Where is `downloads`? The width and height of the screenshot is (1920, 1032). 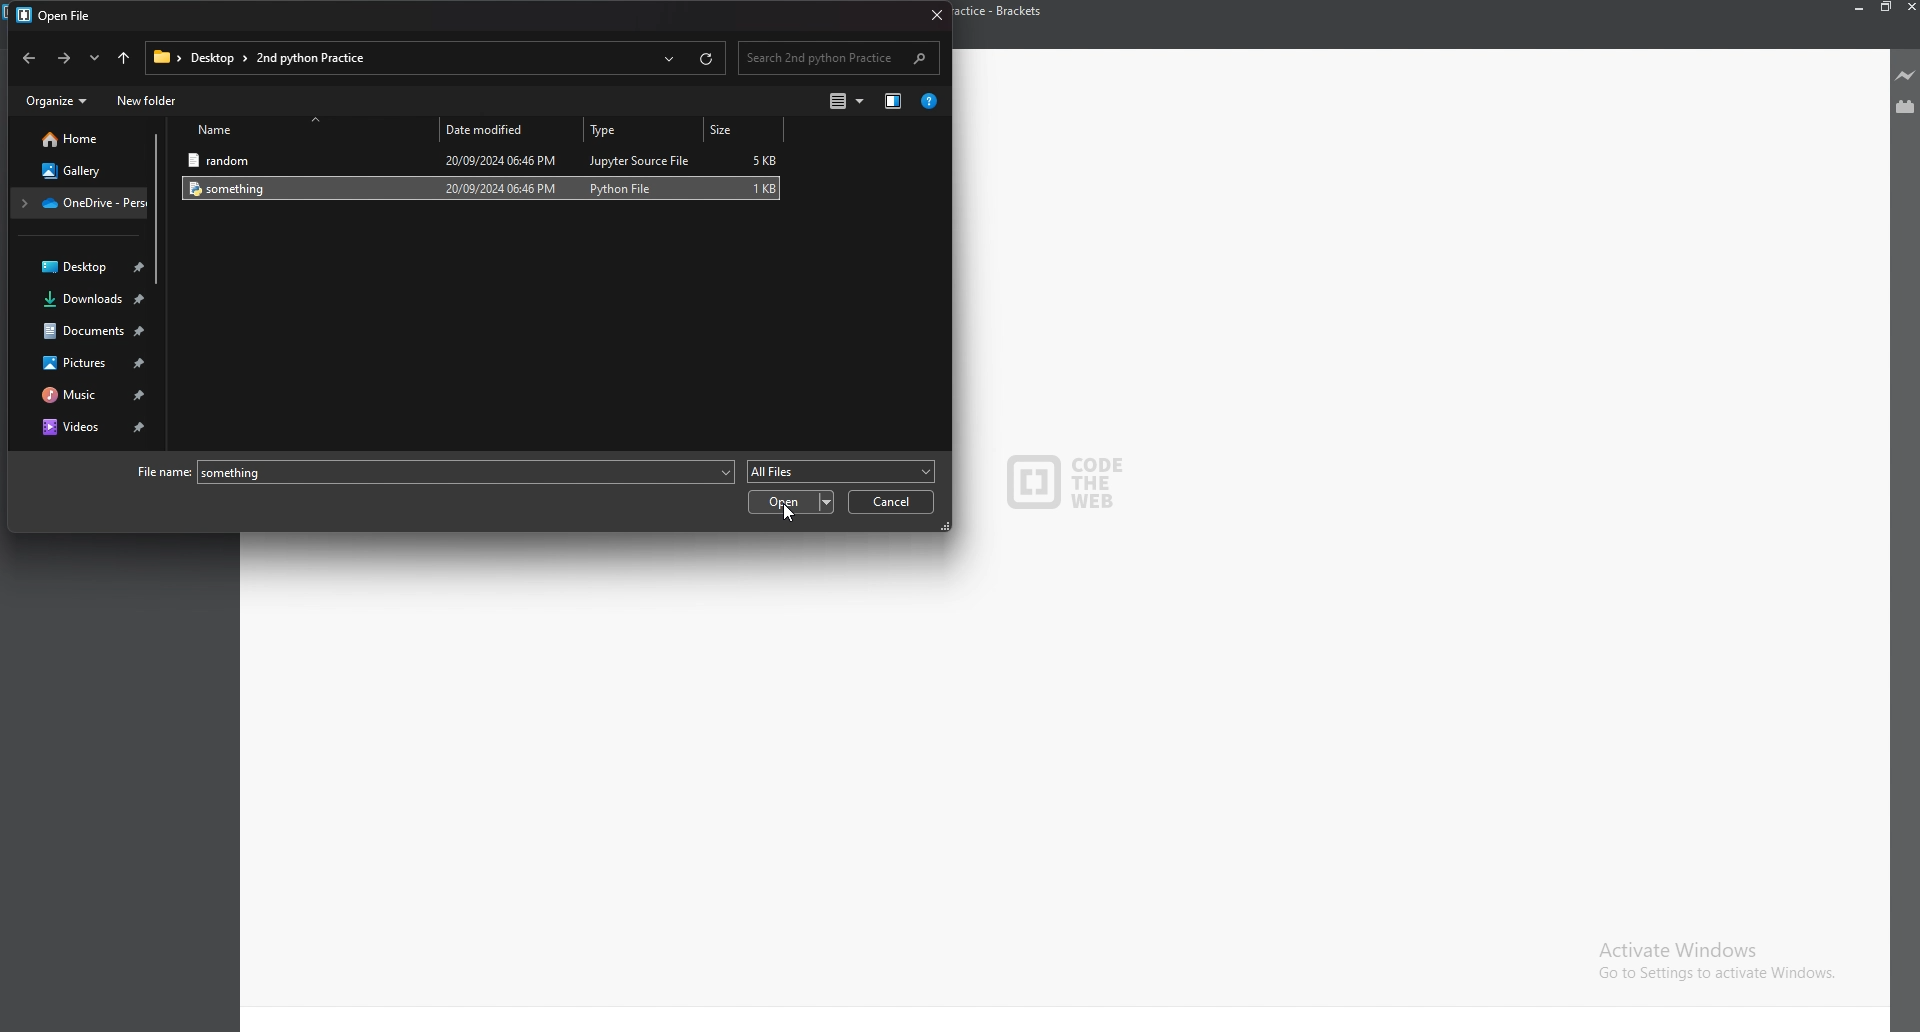 downloads is located at coordinates (80, 300).